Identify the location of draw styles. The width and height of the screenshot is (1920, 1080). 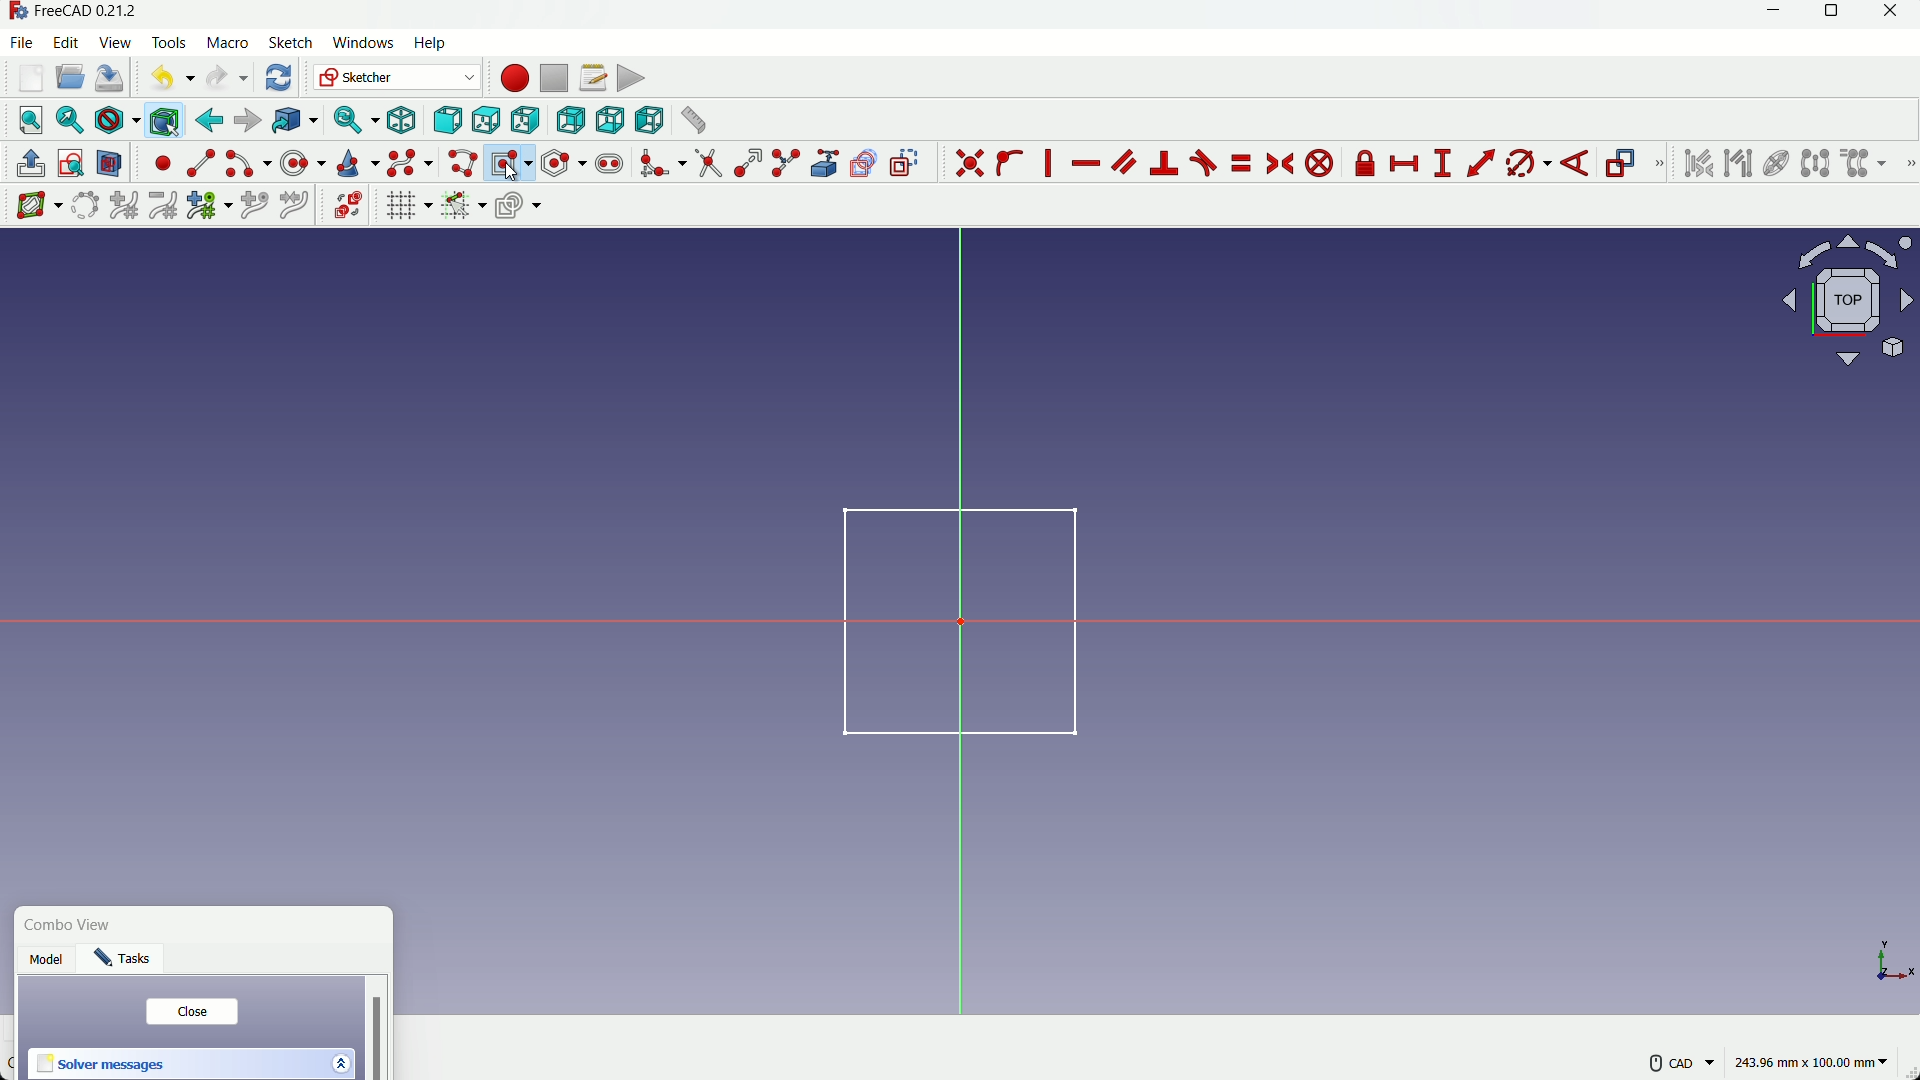
(116, 120).